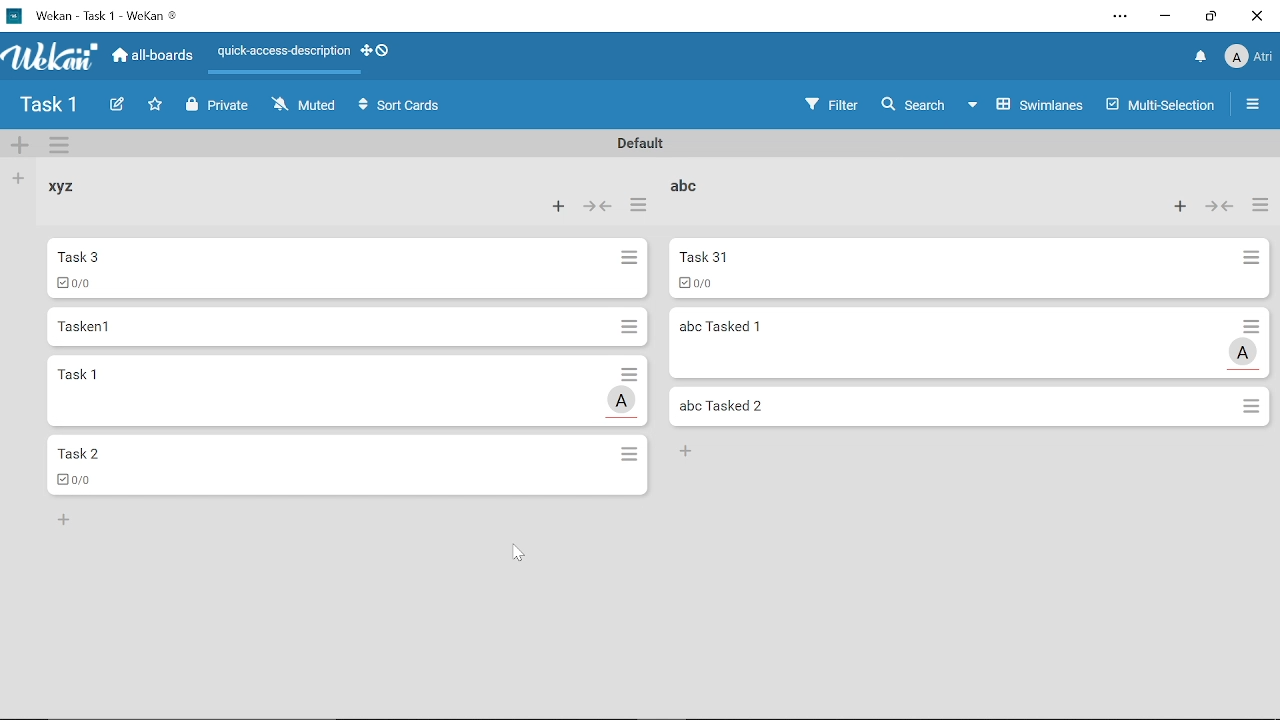 The image size is (1280, 720). I want to click on App logo, so click(51, 56).